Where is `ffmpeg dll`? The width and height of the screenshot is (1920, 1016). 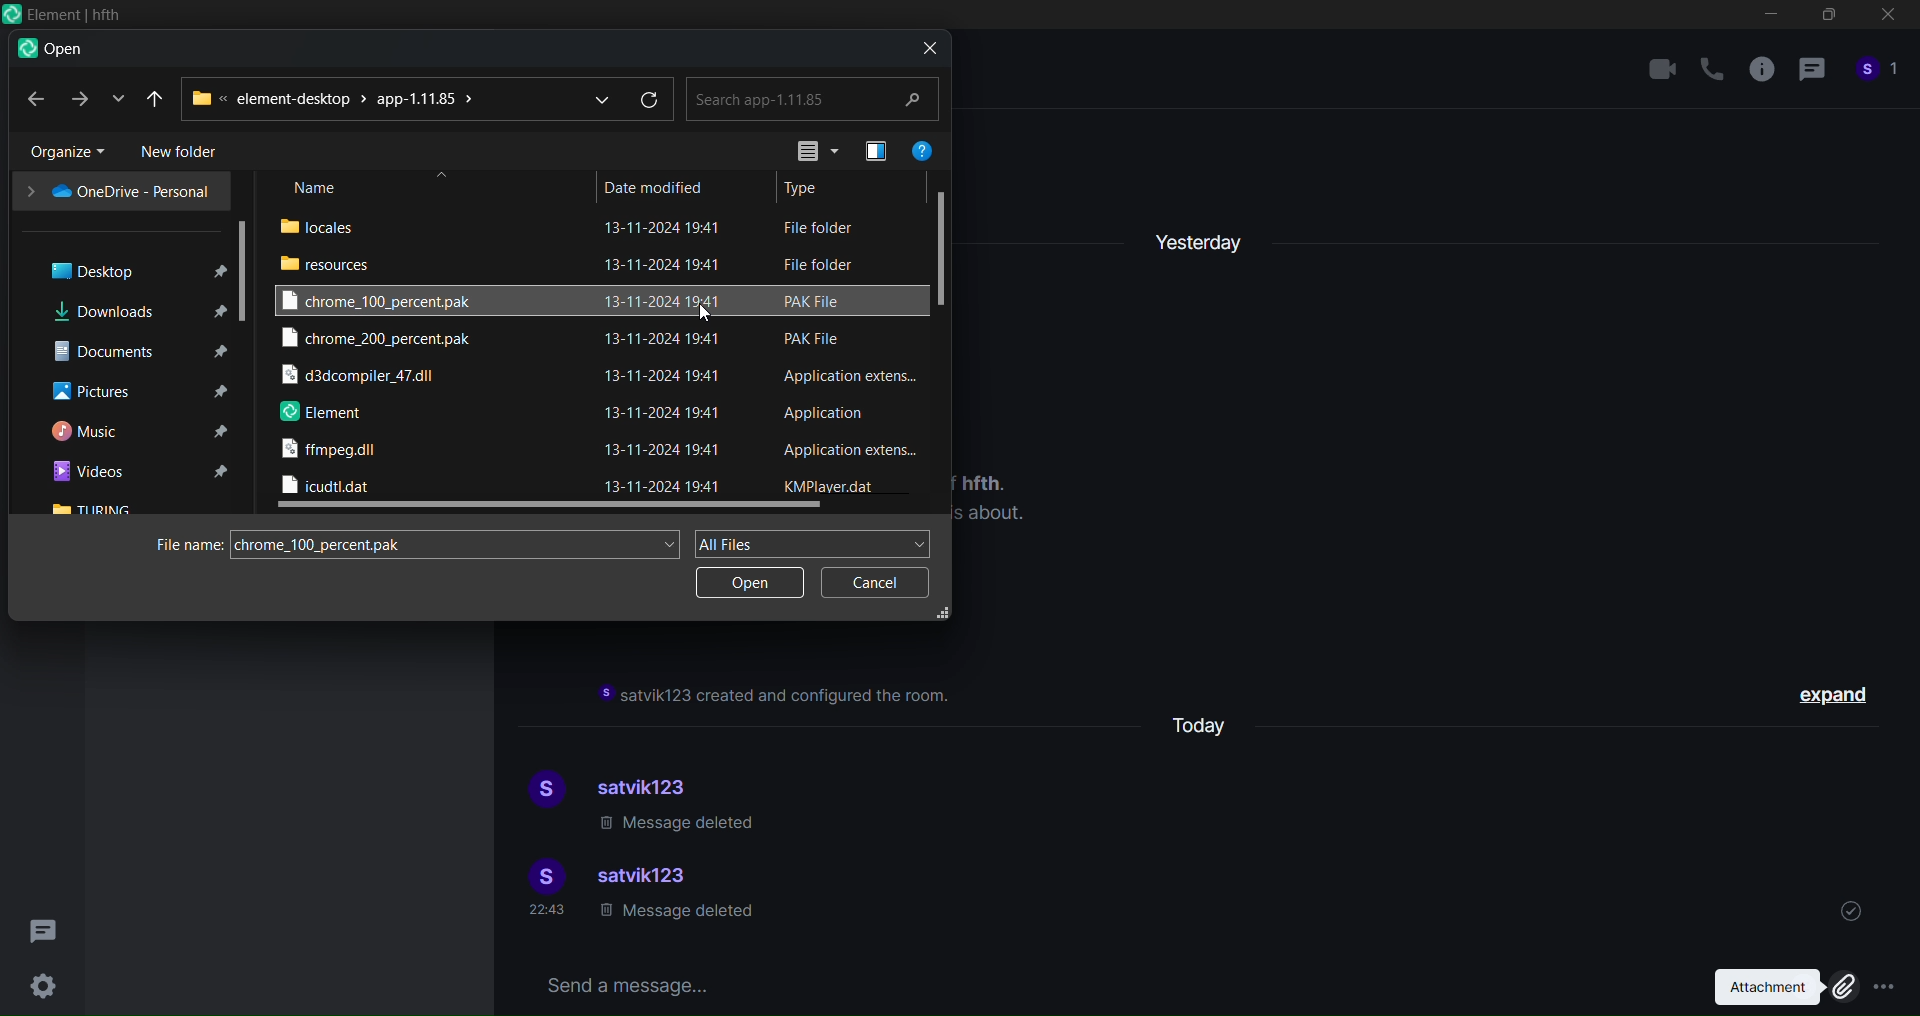 ffmpeg dll is located at coordinates (333, 453).